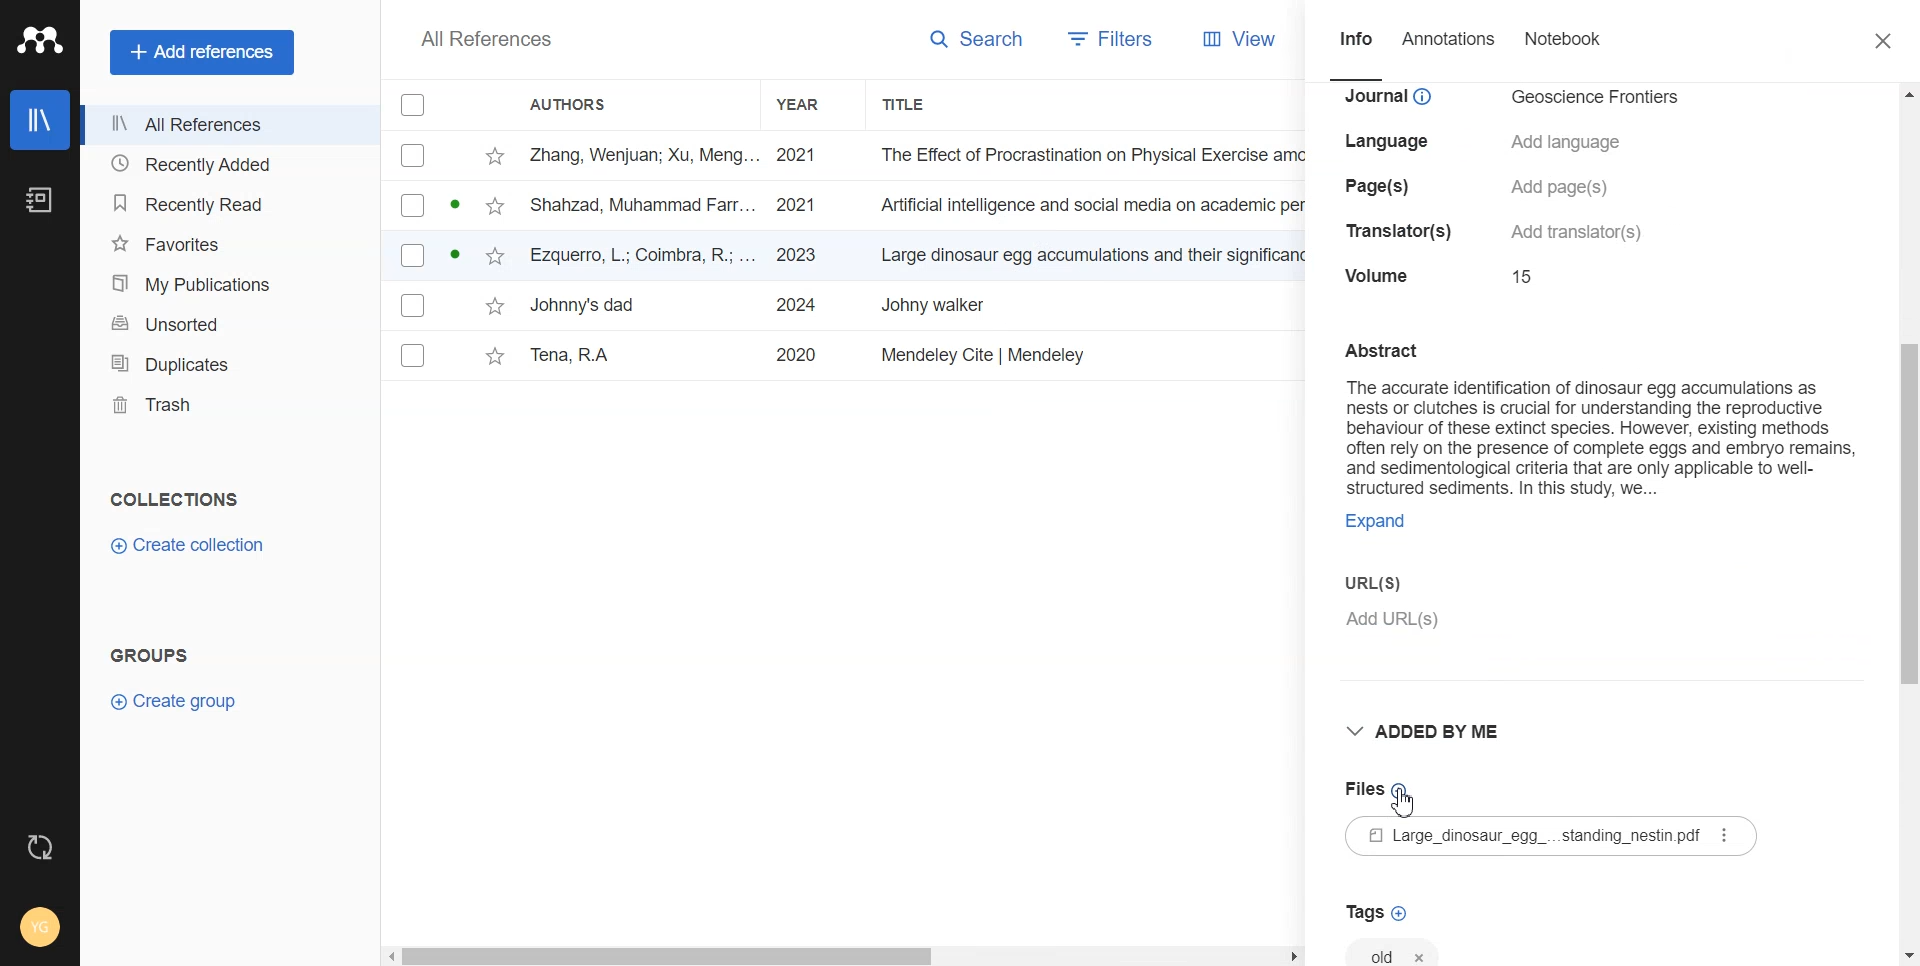  What do you see at coordinates (492, 39) in the screenshot?
I see `Text` at bounding box center [492, 39].